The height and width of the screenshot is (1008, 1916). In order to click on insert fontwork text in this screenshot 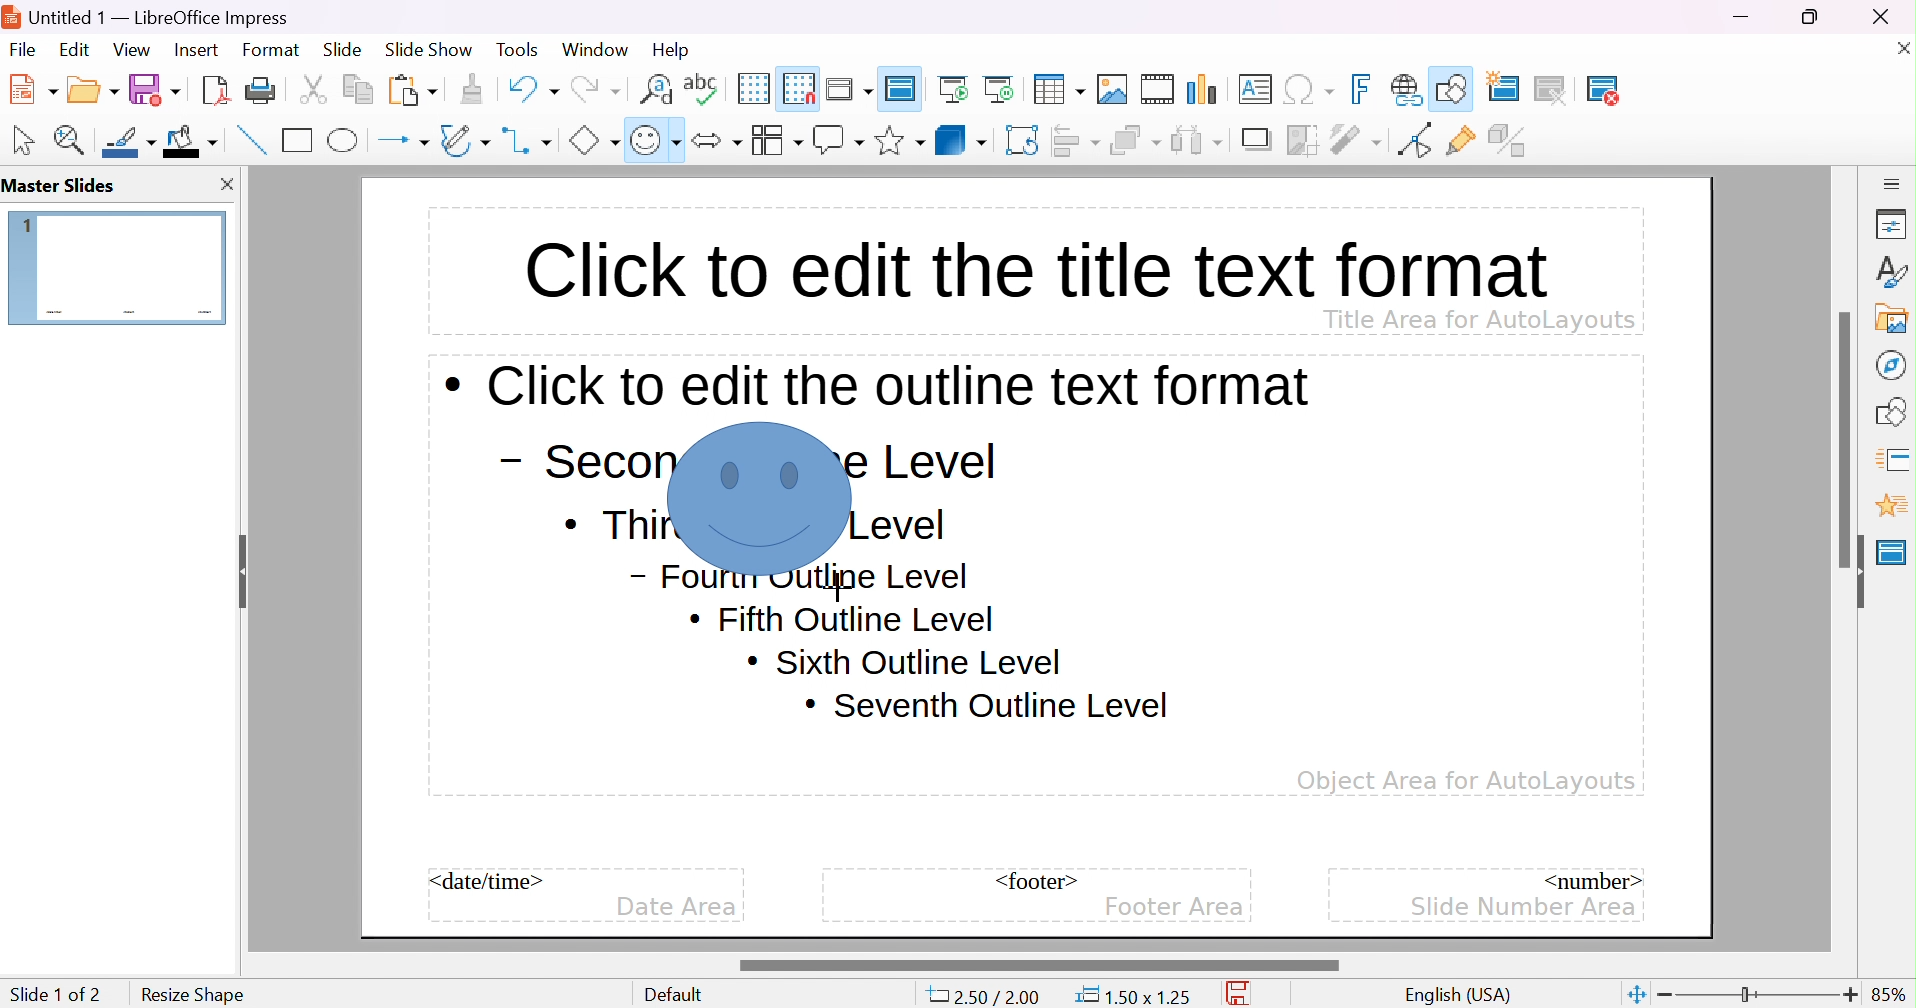, I will do `click(1364, 89)`.